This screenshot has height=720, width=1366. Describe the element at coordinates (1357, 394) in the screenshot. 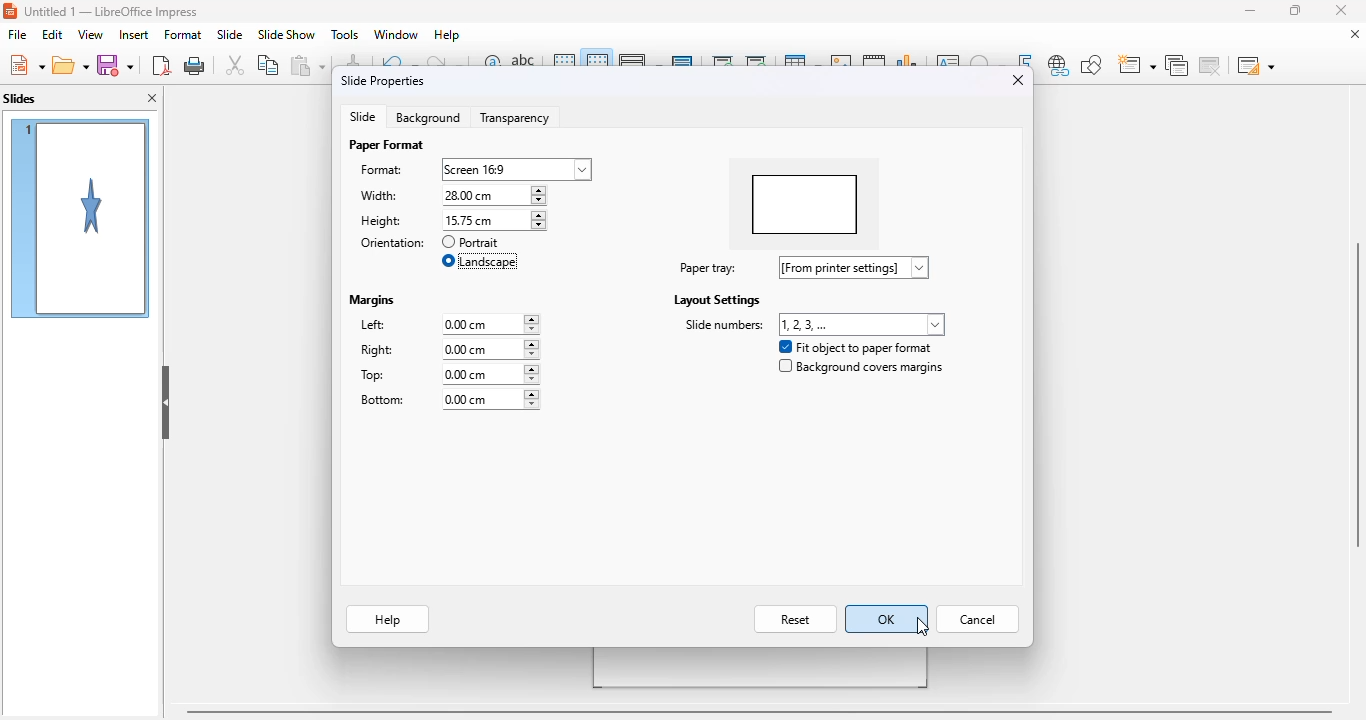

I see `vertical scrollbar` at that location.